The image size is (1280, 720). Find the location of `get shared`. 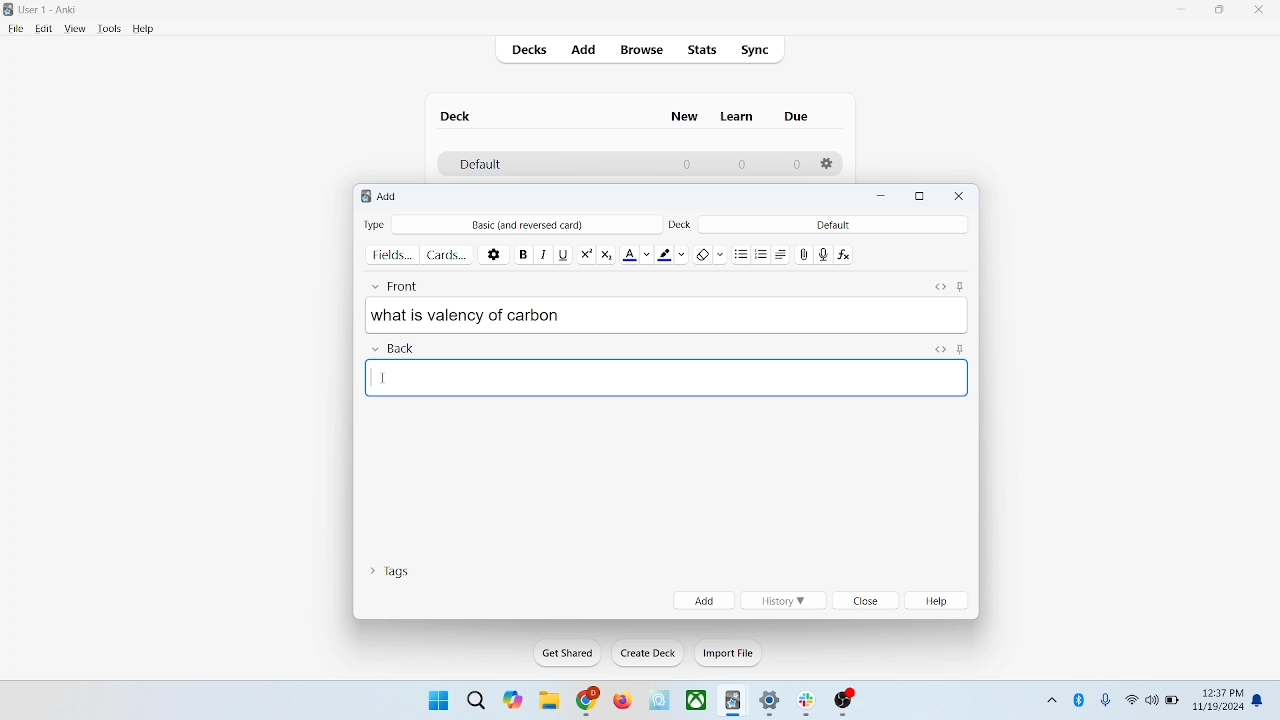

get shared is located at coordinates (569, 654).